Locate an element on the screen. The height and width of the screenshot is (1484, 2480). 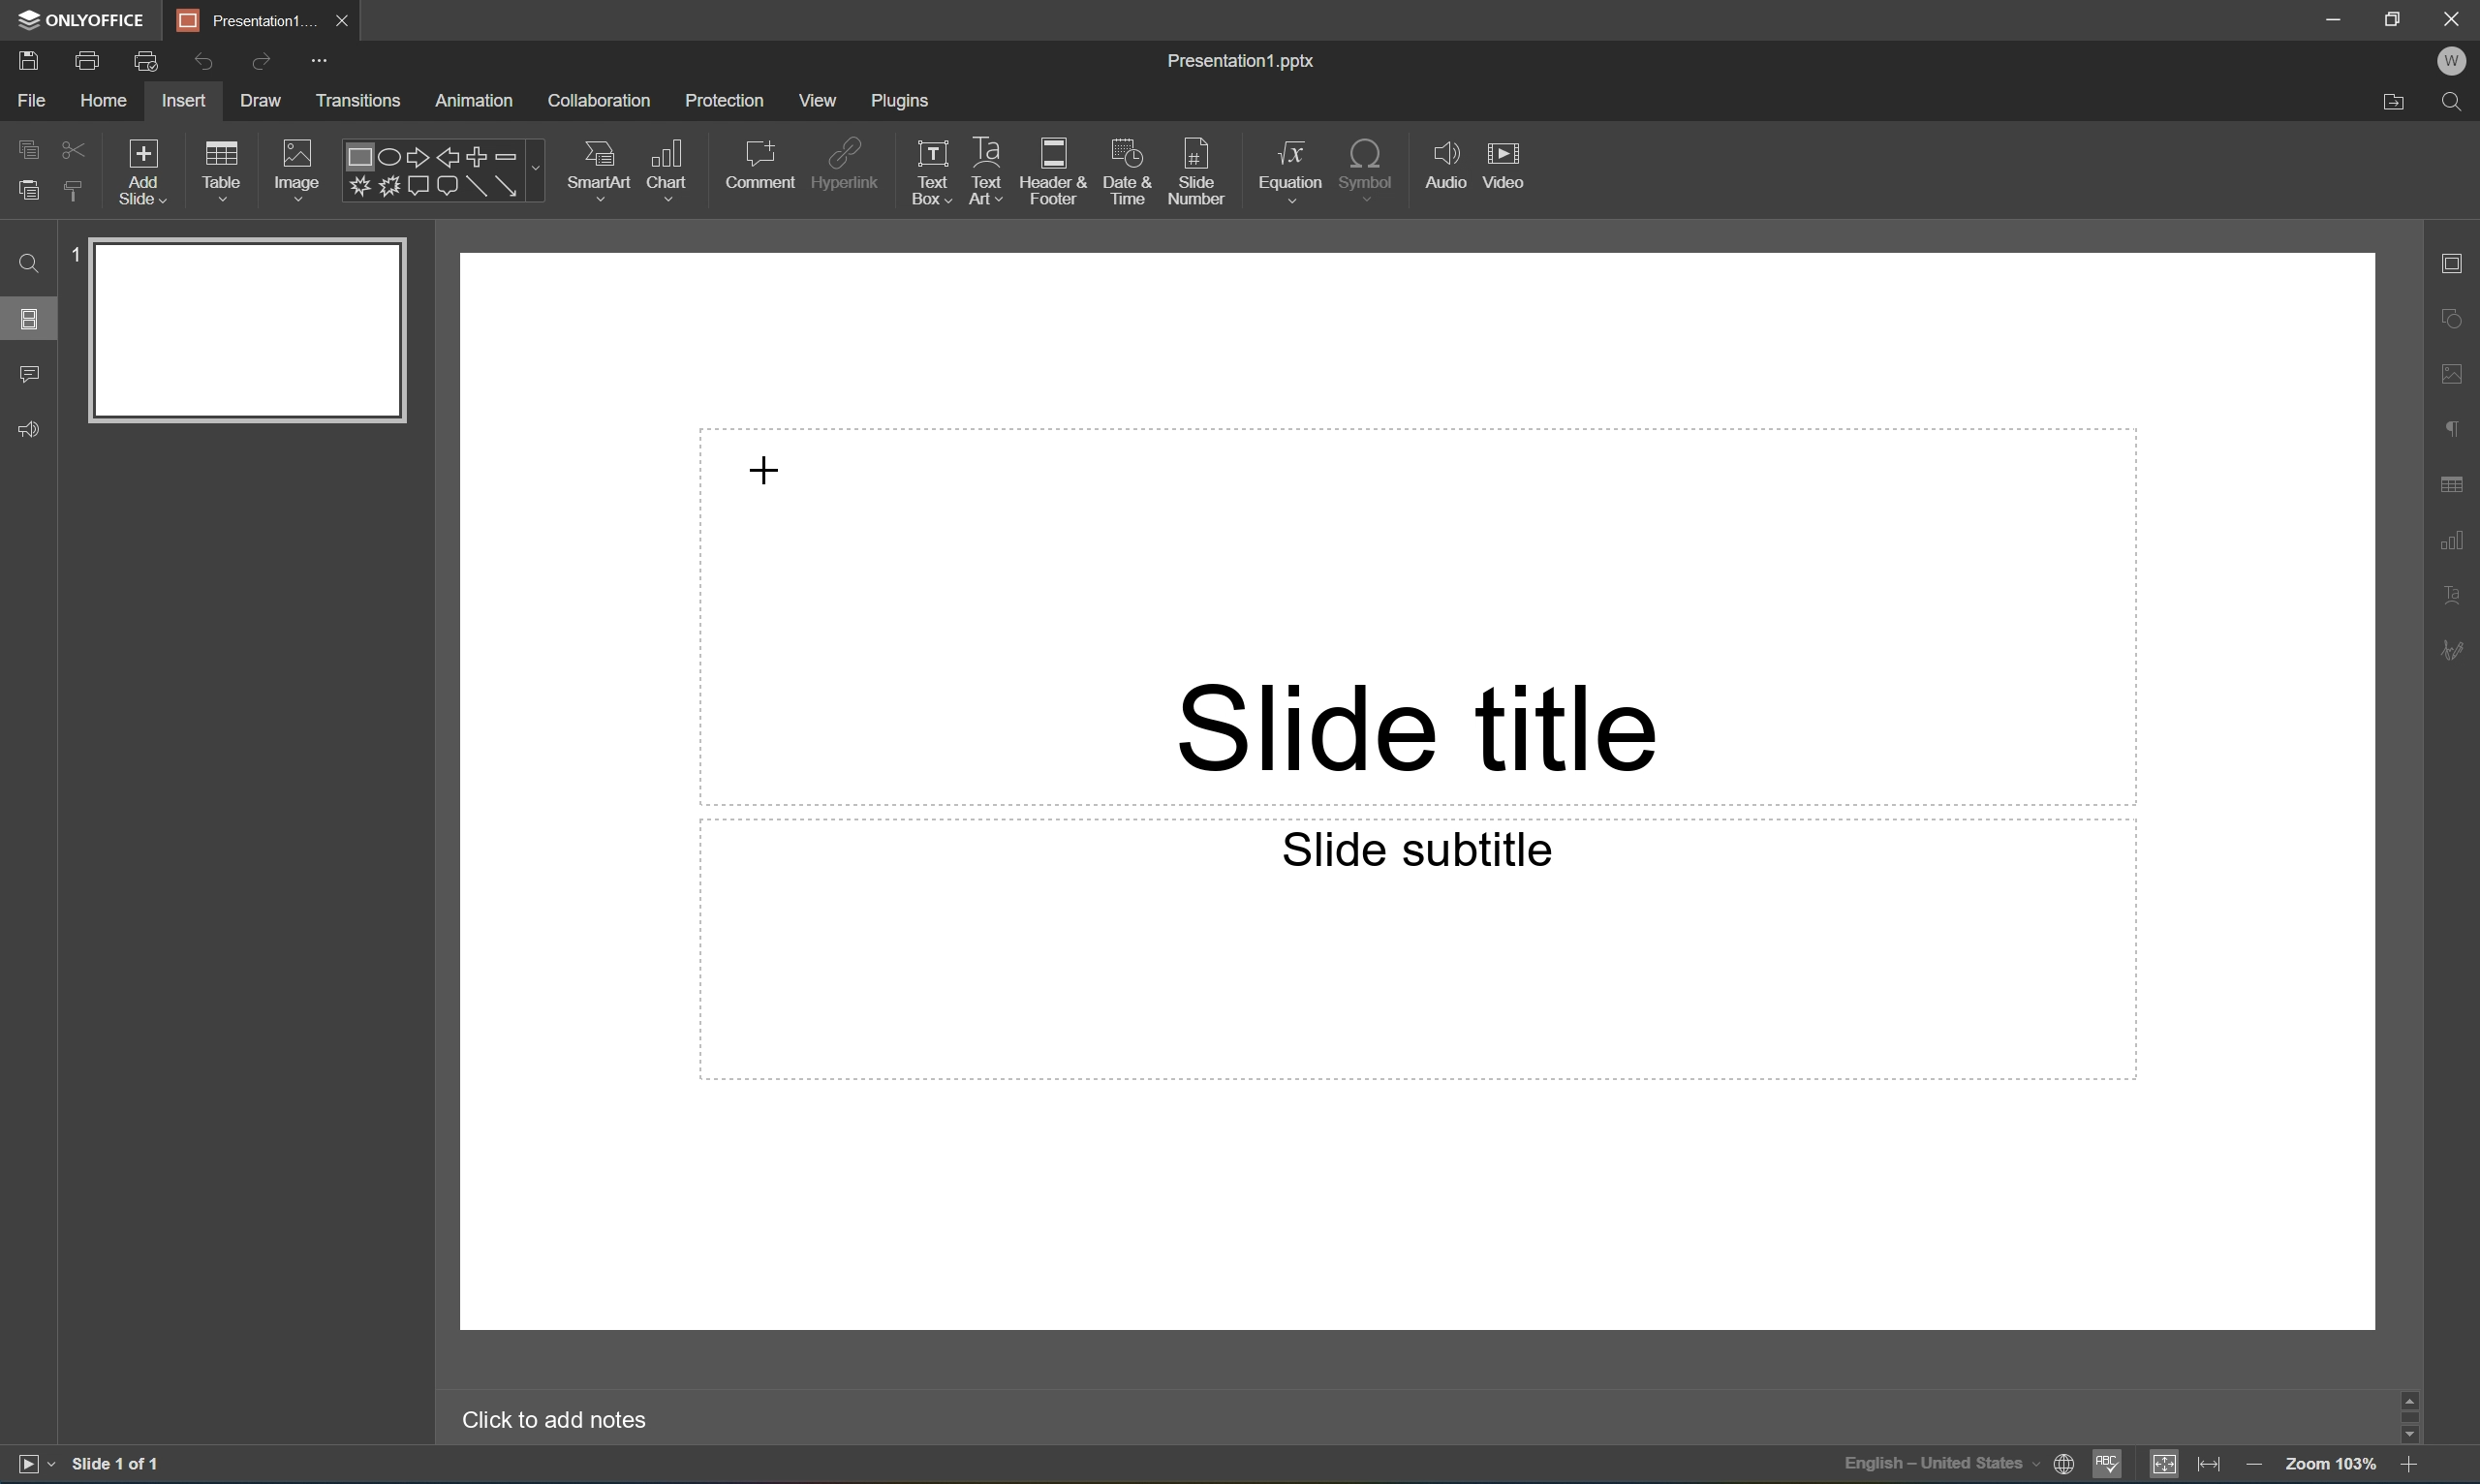
Click to add notes is located at coordinates (561, 1420).